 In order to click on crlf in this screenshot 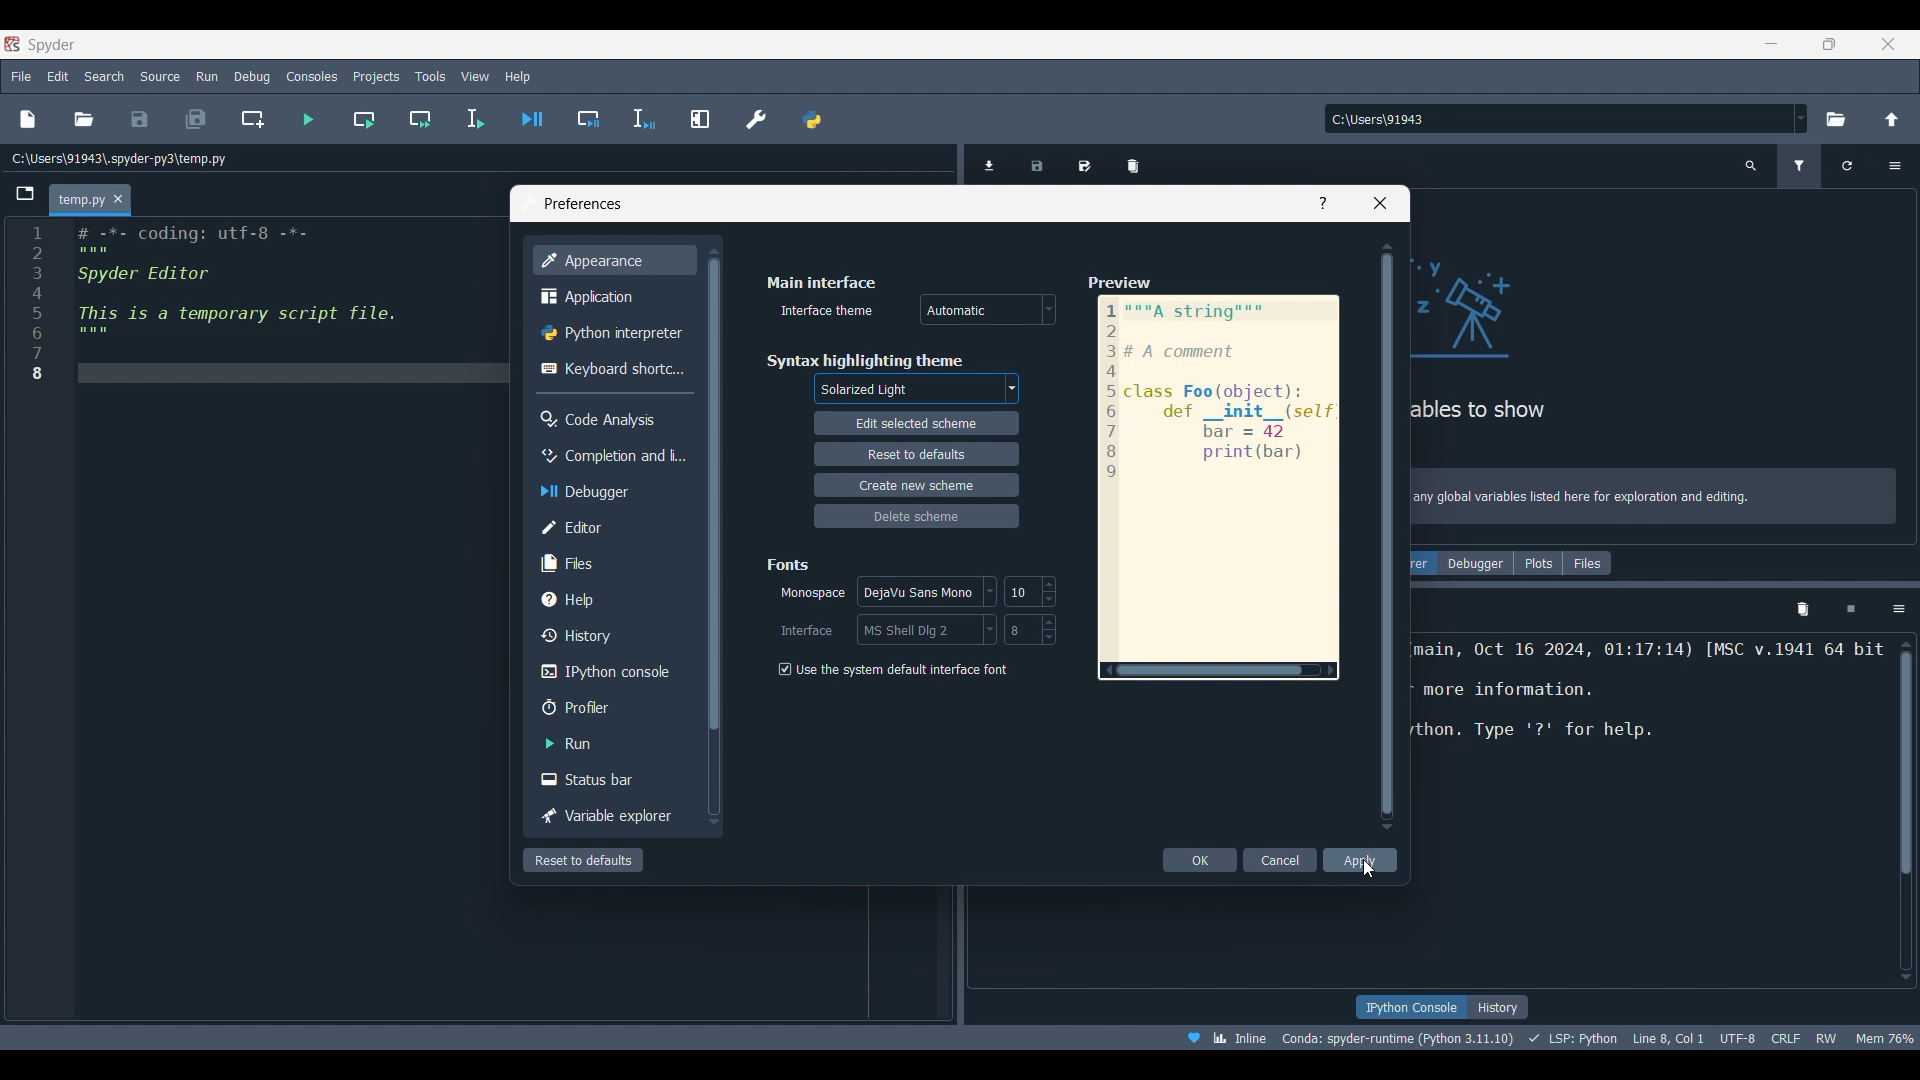, I will do `click(1783, 1038)`.